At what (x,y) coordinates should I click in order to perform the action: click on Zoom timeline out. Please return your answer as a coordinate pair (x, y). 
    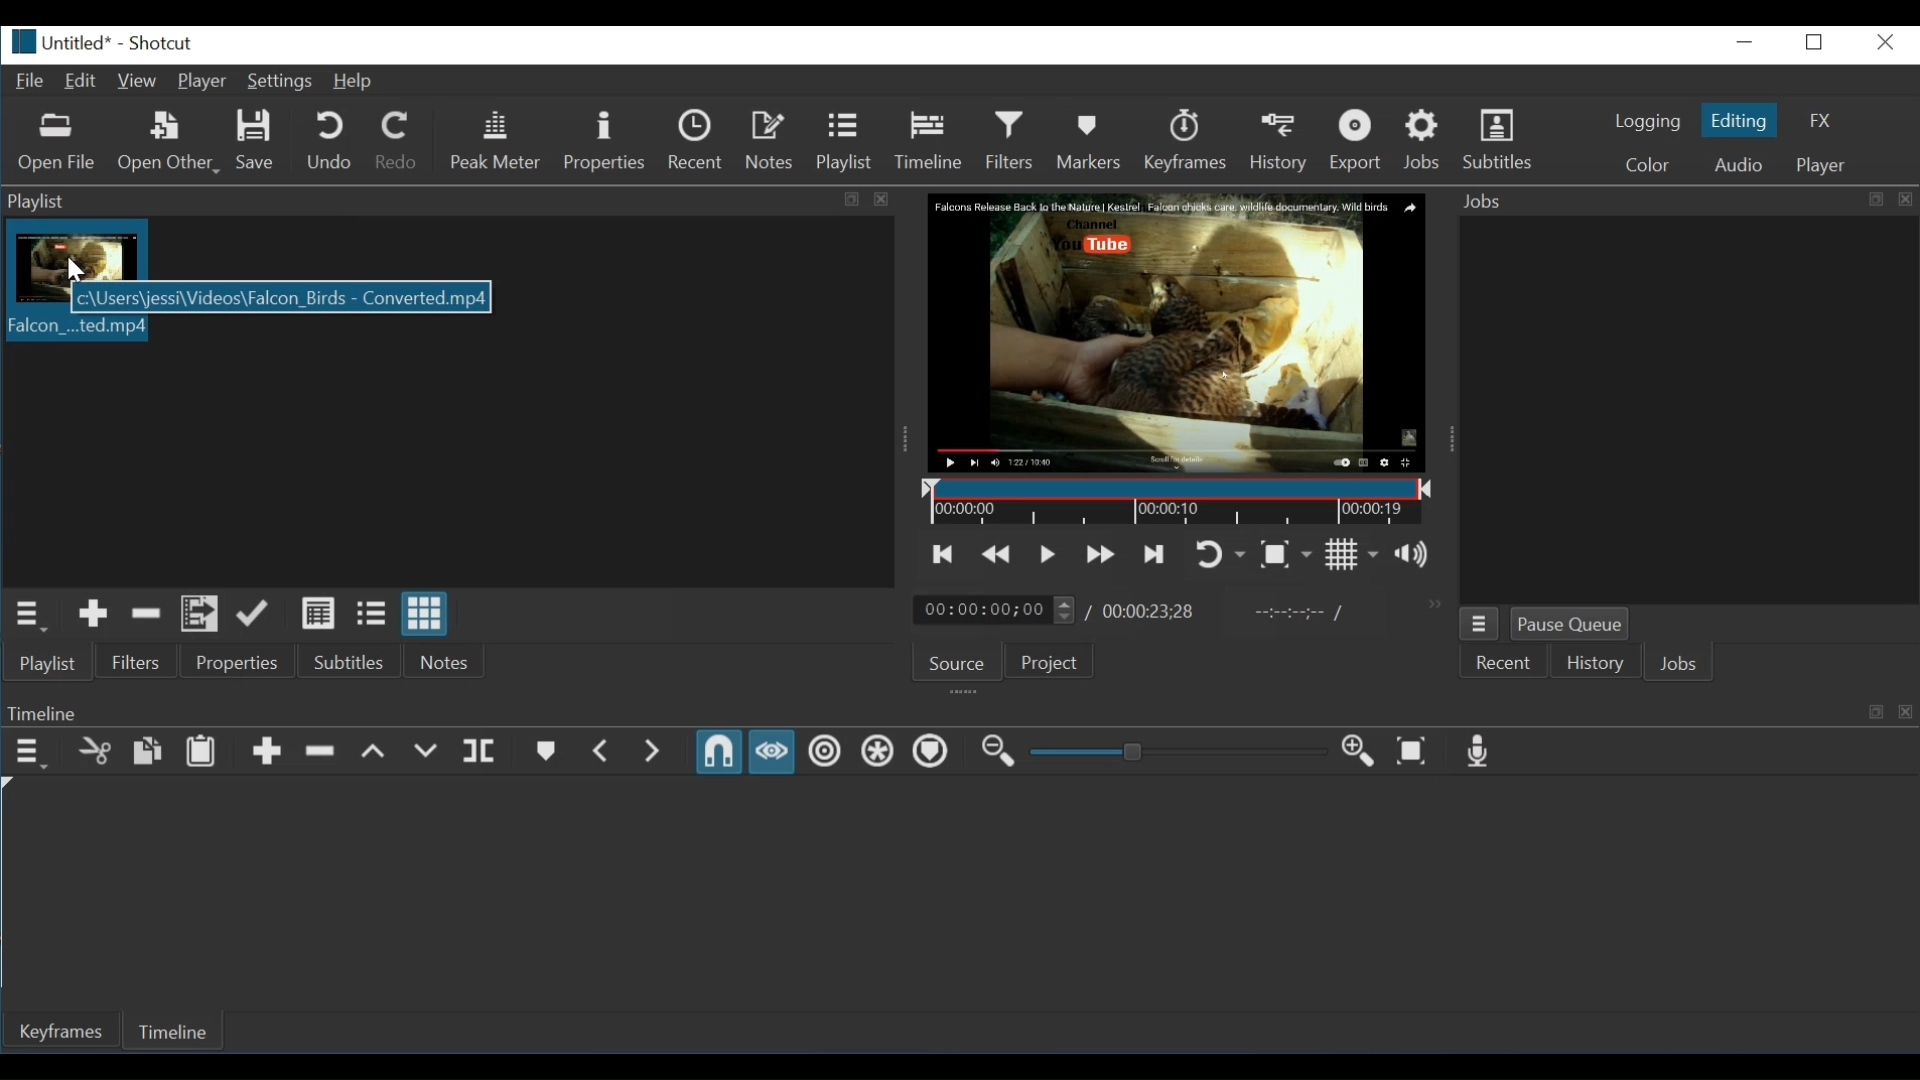
    Looking at the image, I should click on (997, 752).